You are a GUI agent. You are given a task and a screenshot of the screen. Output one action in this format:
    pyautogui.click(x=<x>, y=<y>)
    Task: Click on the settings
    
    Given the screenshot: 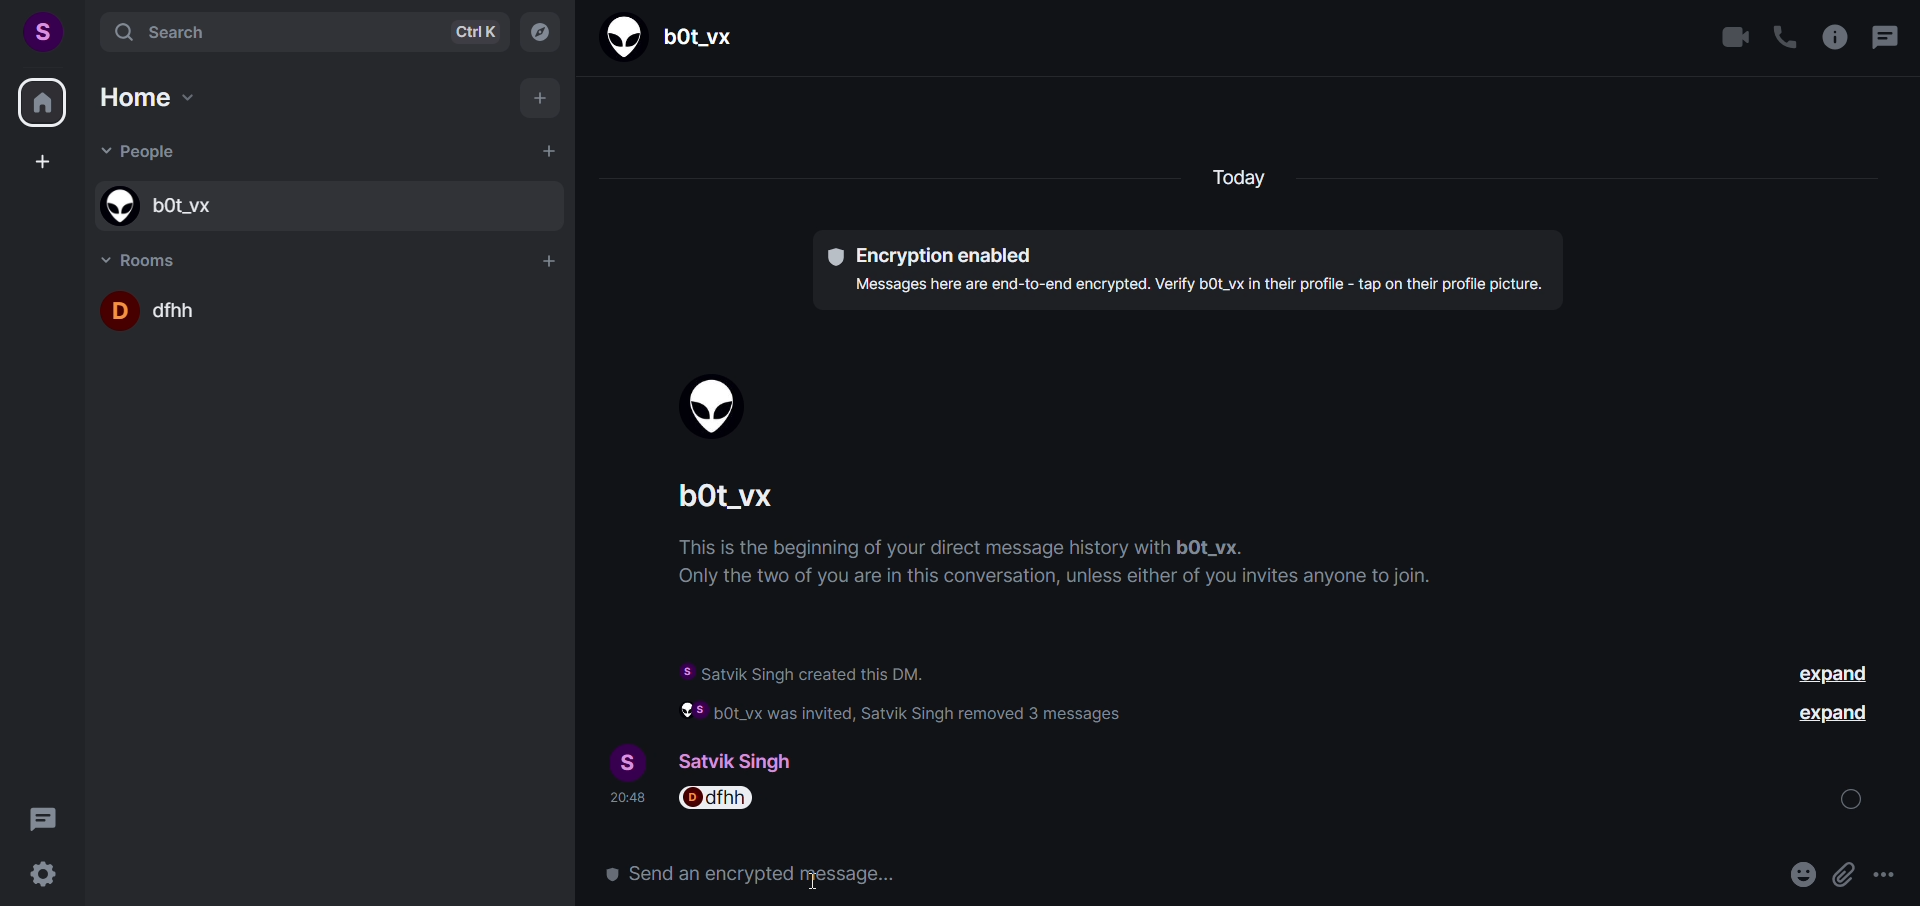 What is the action you would take?
    pyautogui.click(x=47, y=875)
    